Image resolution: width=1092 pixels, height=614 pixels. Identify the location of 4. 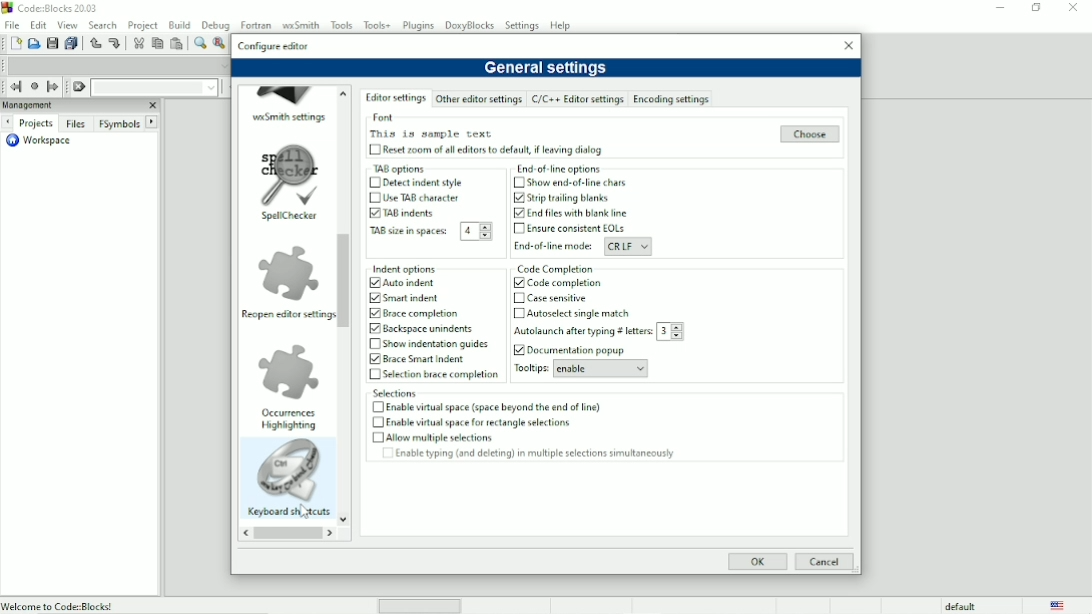
(468, 232).